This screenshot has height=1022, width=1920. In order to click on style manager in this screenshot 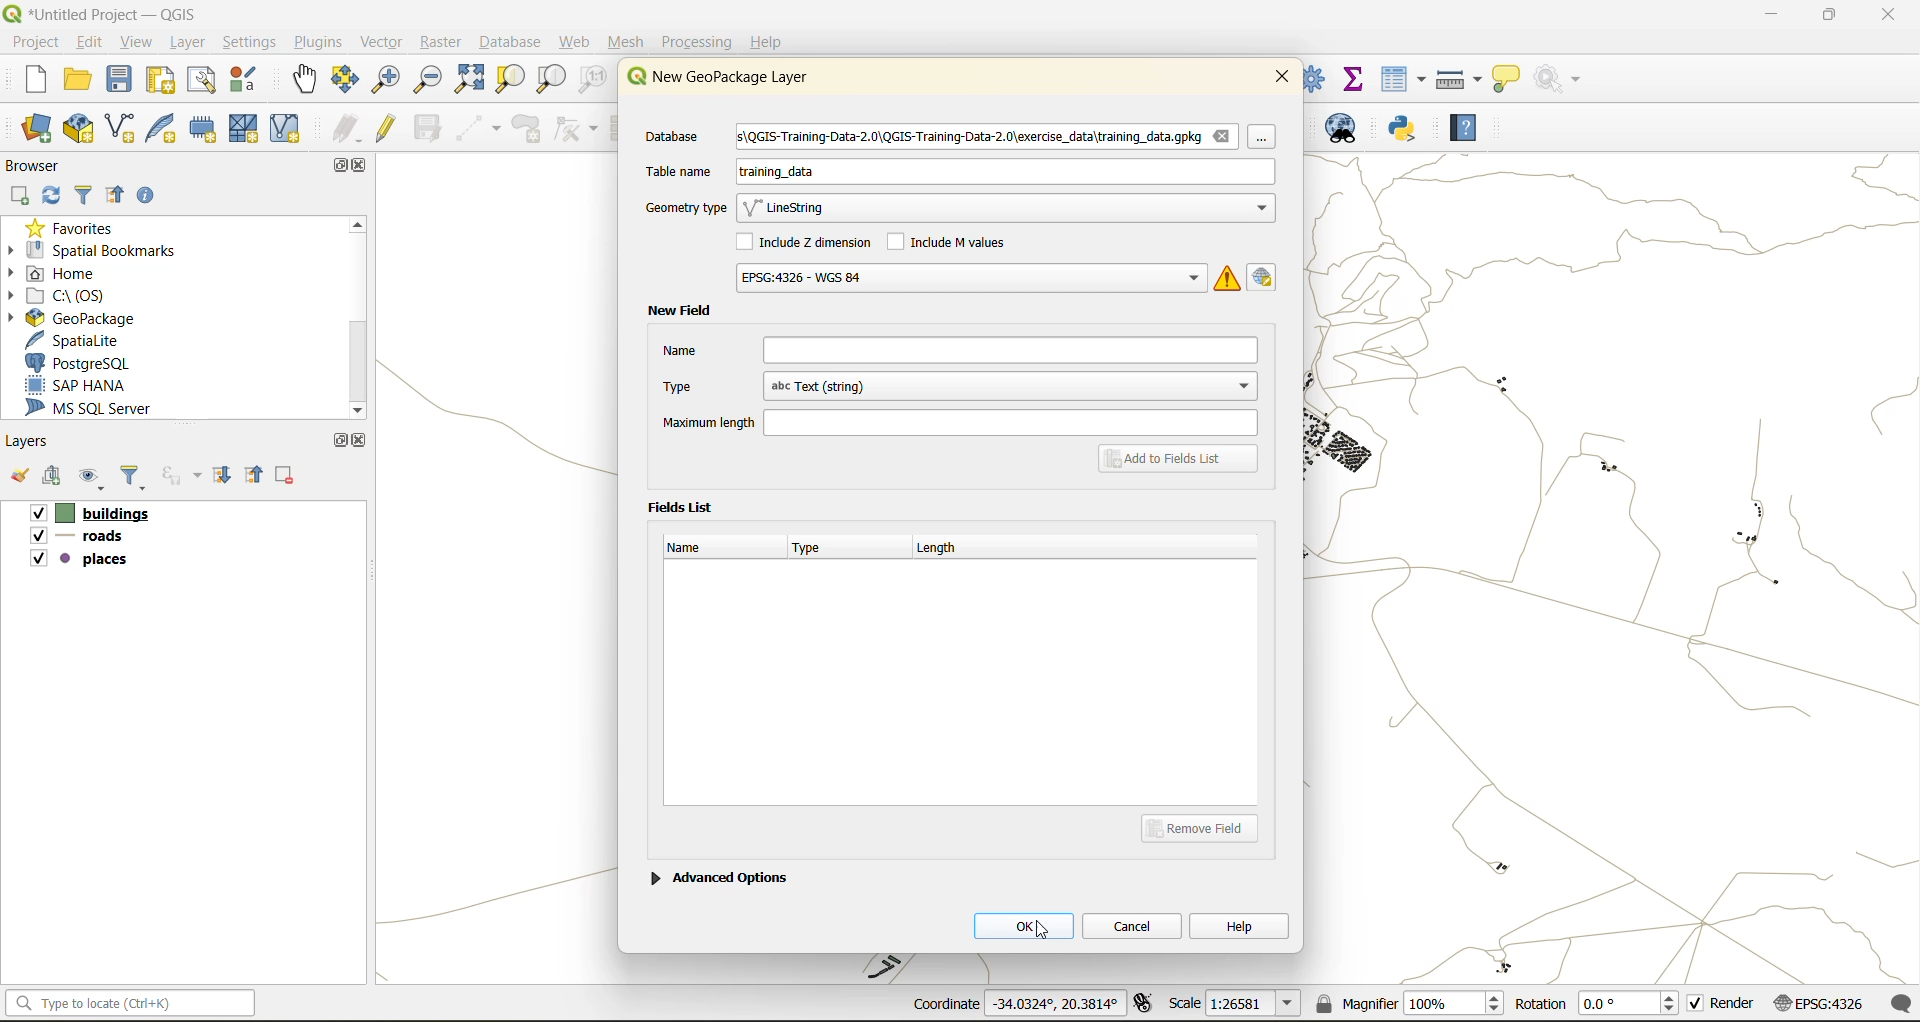, I will do `click(246, 80)`.